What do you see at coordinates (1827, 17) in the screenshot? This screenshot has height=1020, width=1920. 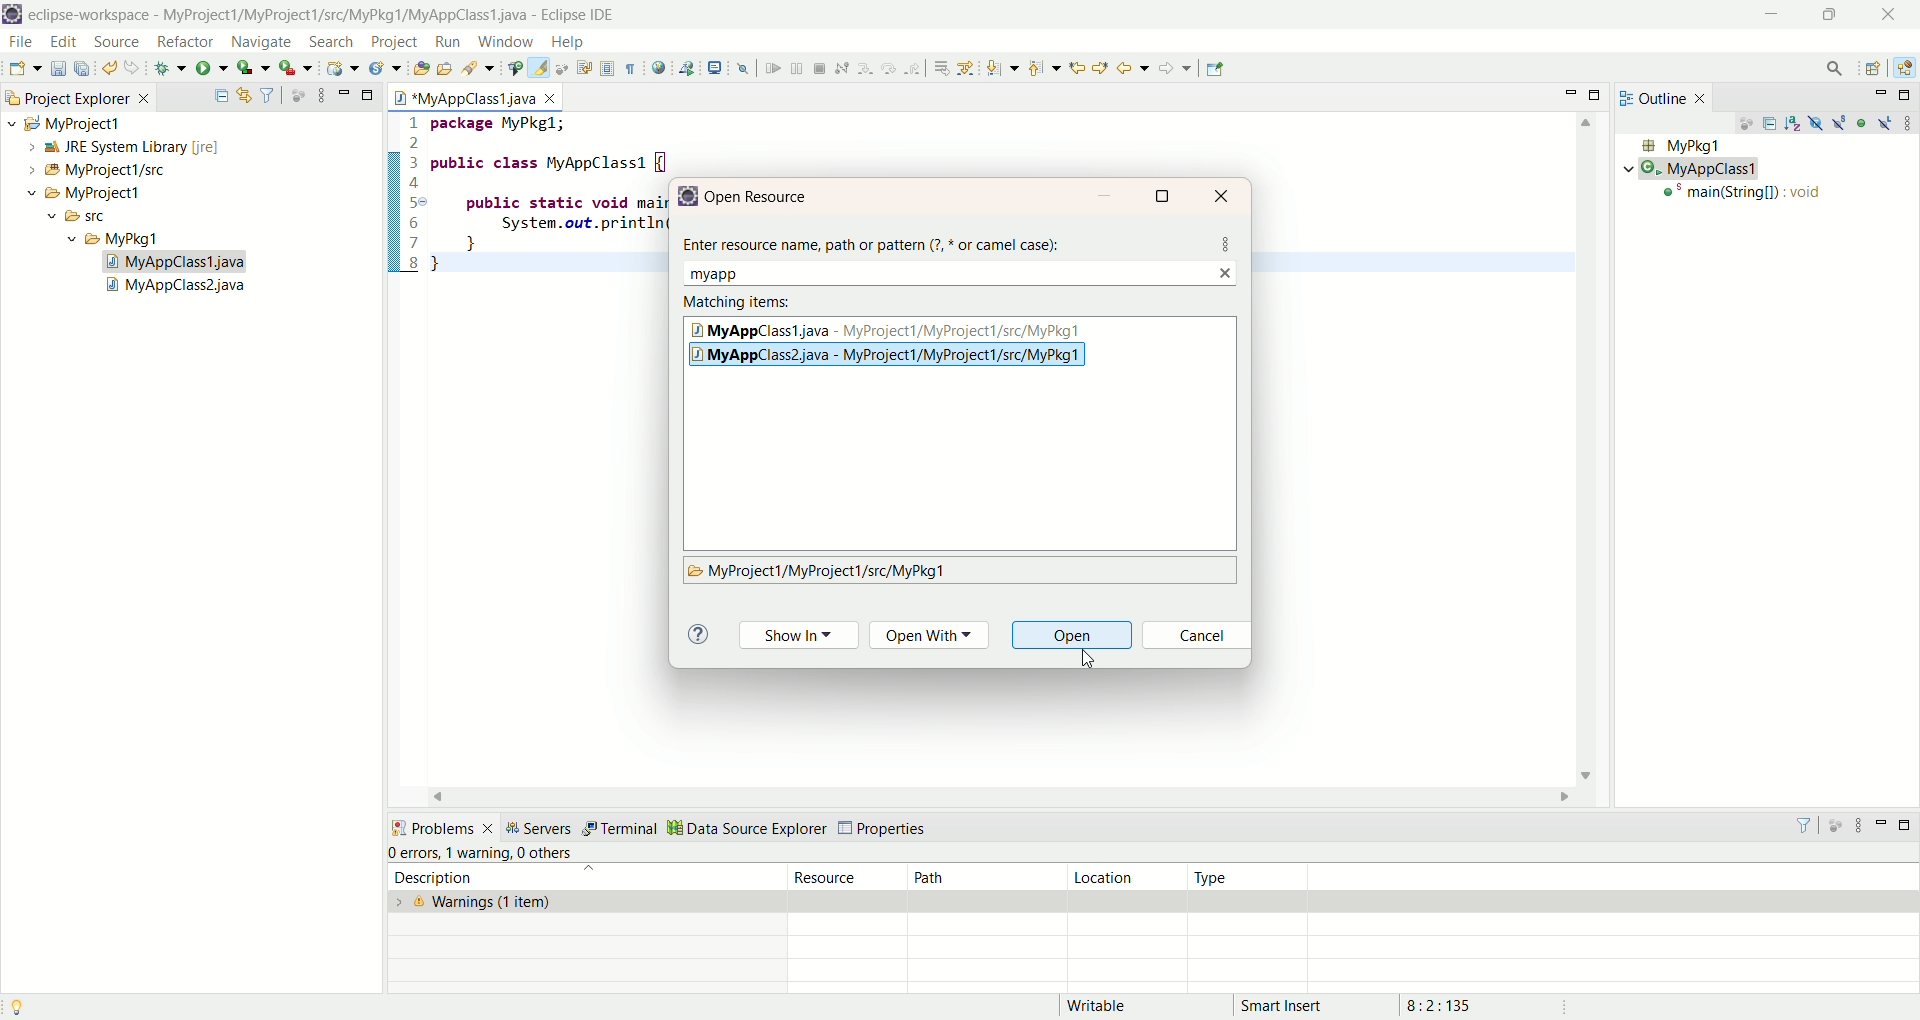 I see `maximize` at bounding box center [1827, 17].